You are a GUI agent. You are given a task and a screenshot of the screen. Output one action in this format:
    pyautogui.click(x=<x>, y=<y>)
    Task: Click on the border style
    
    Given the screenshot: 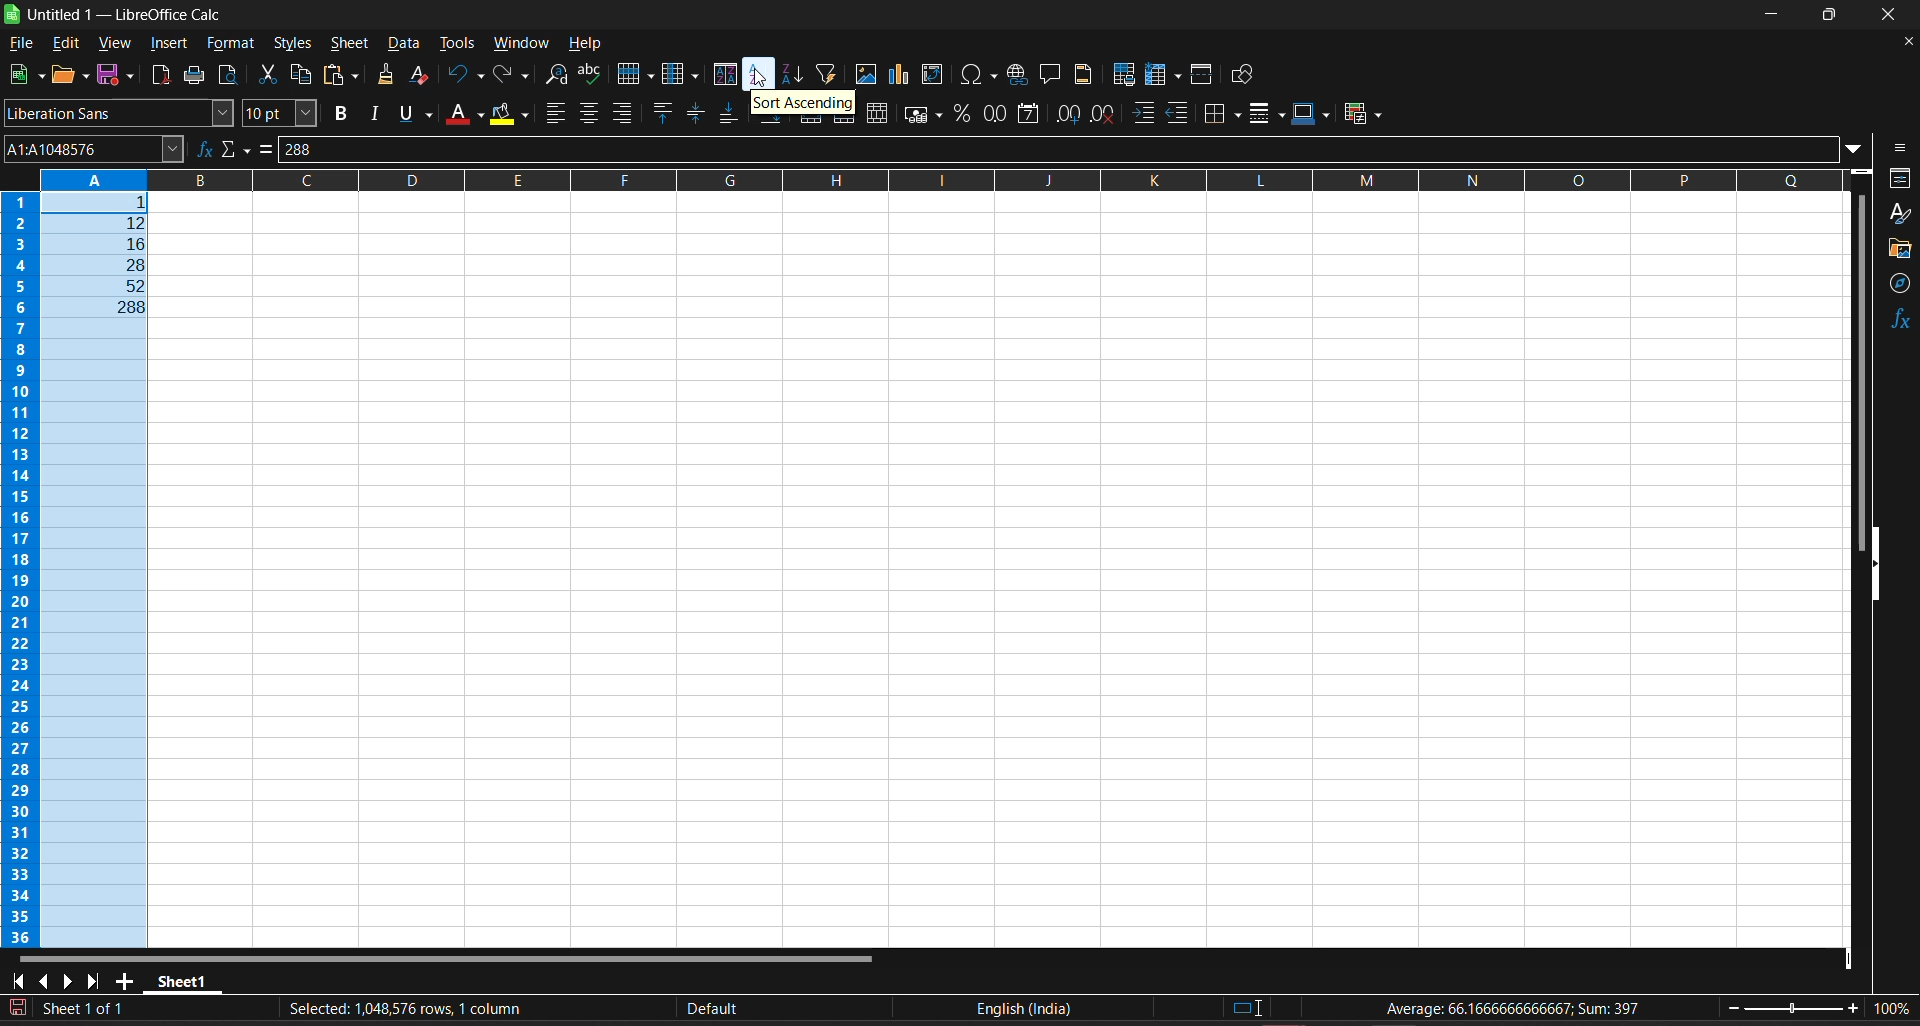 What is the action you would take?
    pyautogui.click(x=1269, y=112)
    